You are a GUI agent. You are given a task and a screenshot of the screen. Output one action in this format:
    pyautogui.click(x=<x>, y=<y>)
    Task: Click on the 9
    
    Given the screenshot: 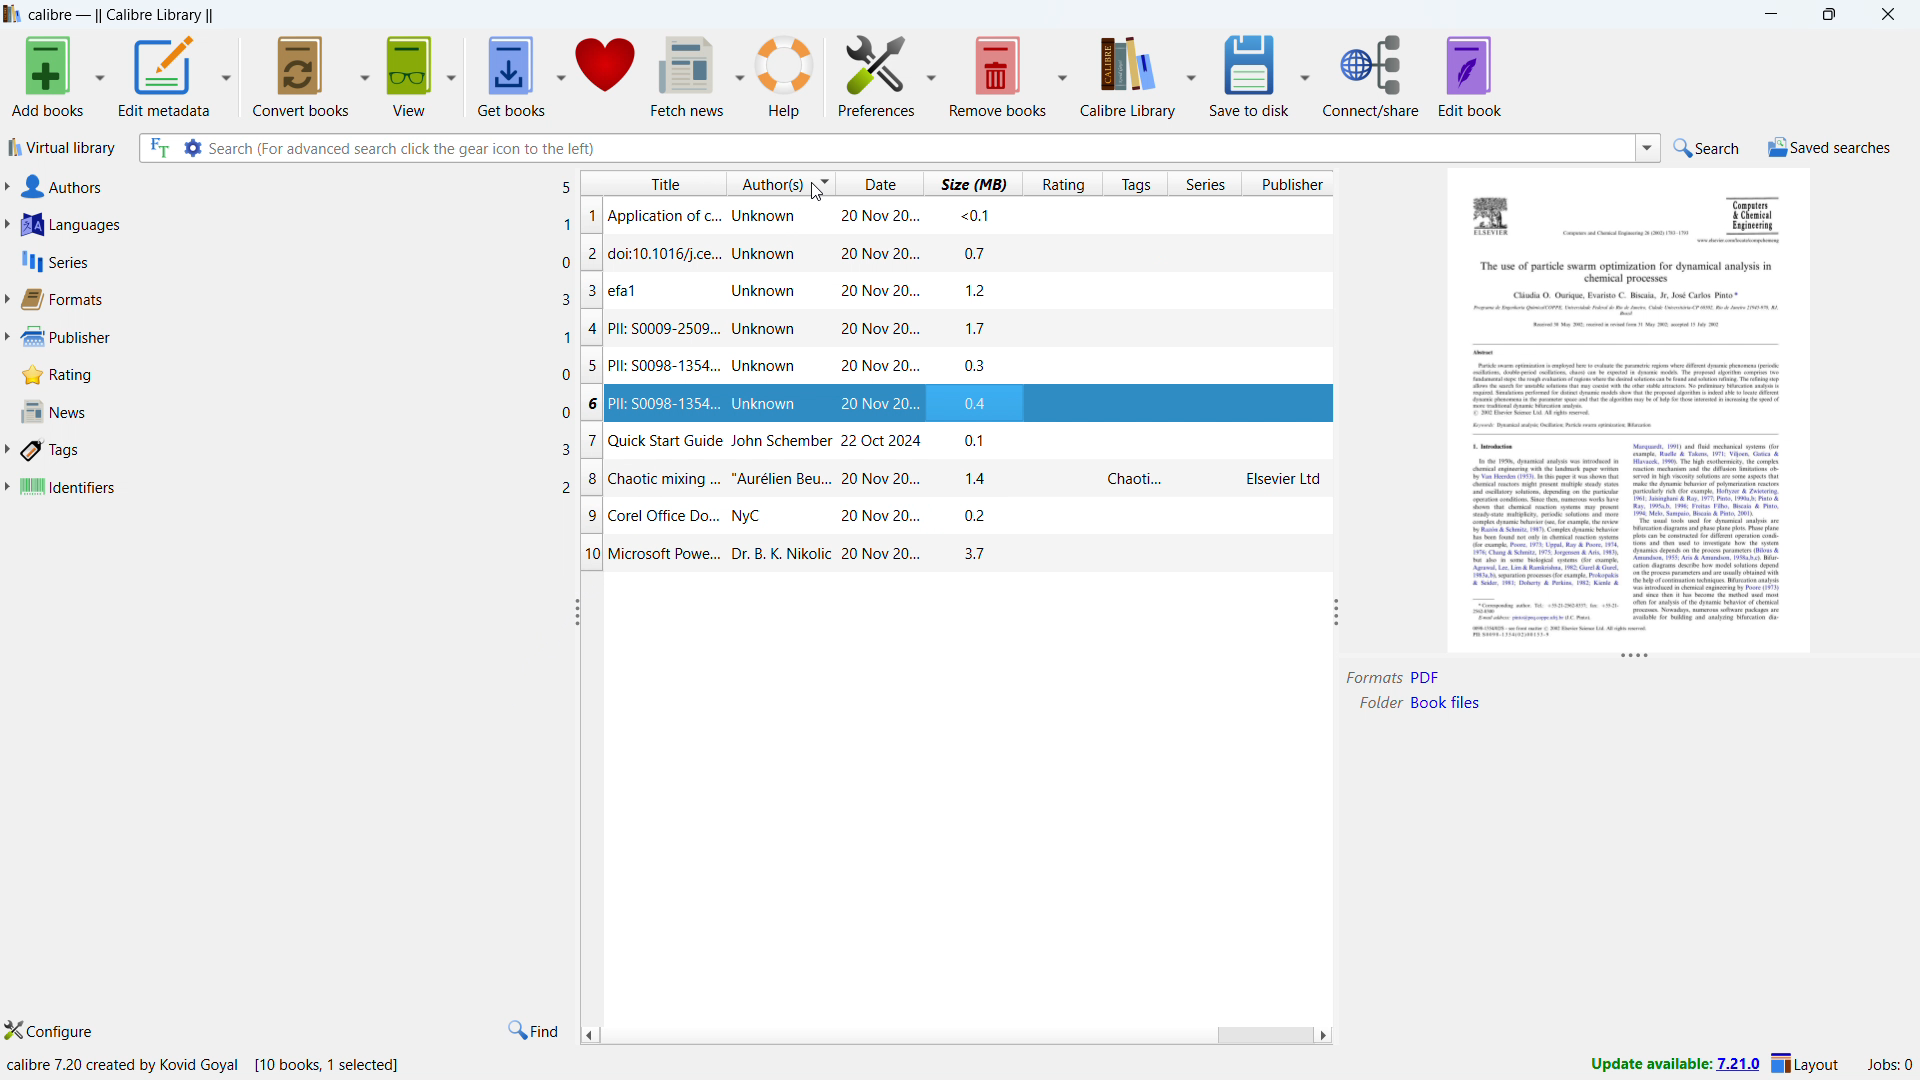 What is the action you would take?
    pyautogui.click(x=592, y=518)
    